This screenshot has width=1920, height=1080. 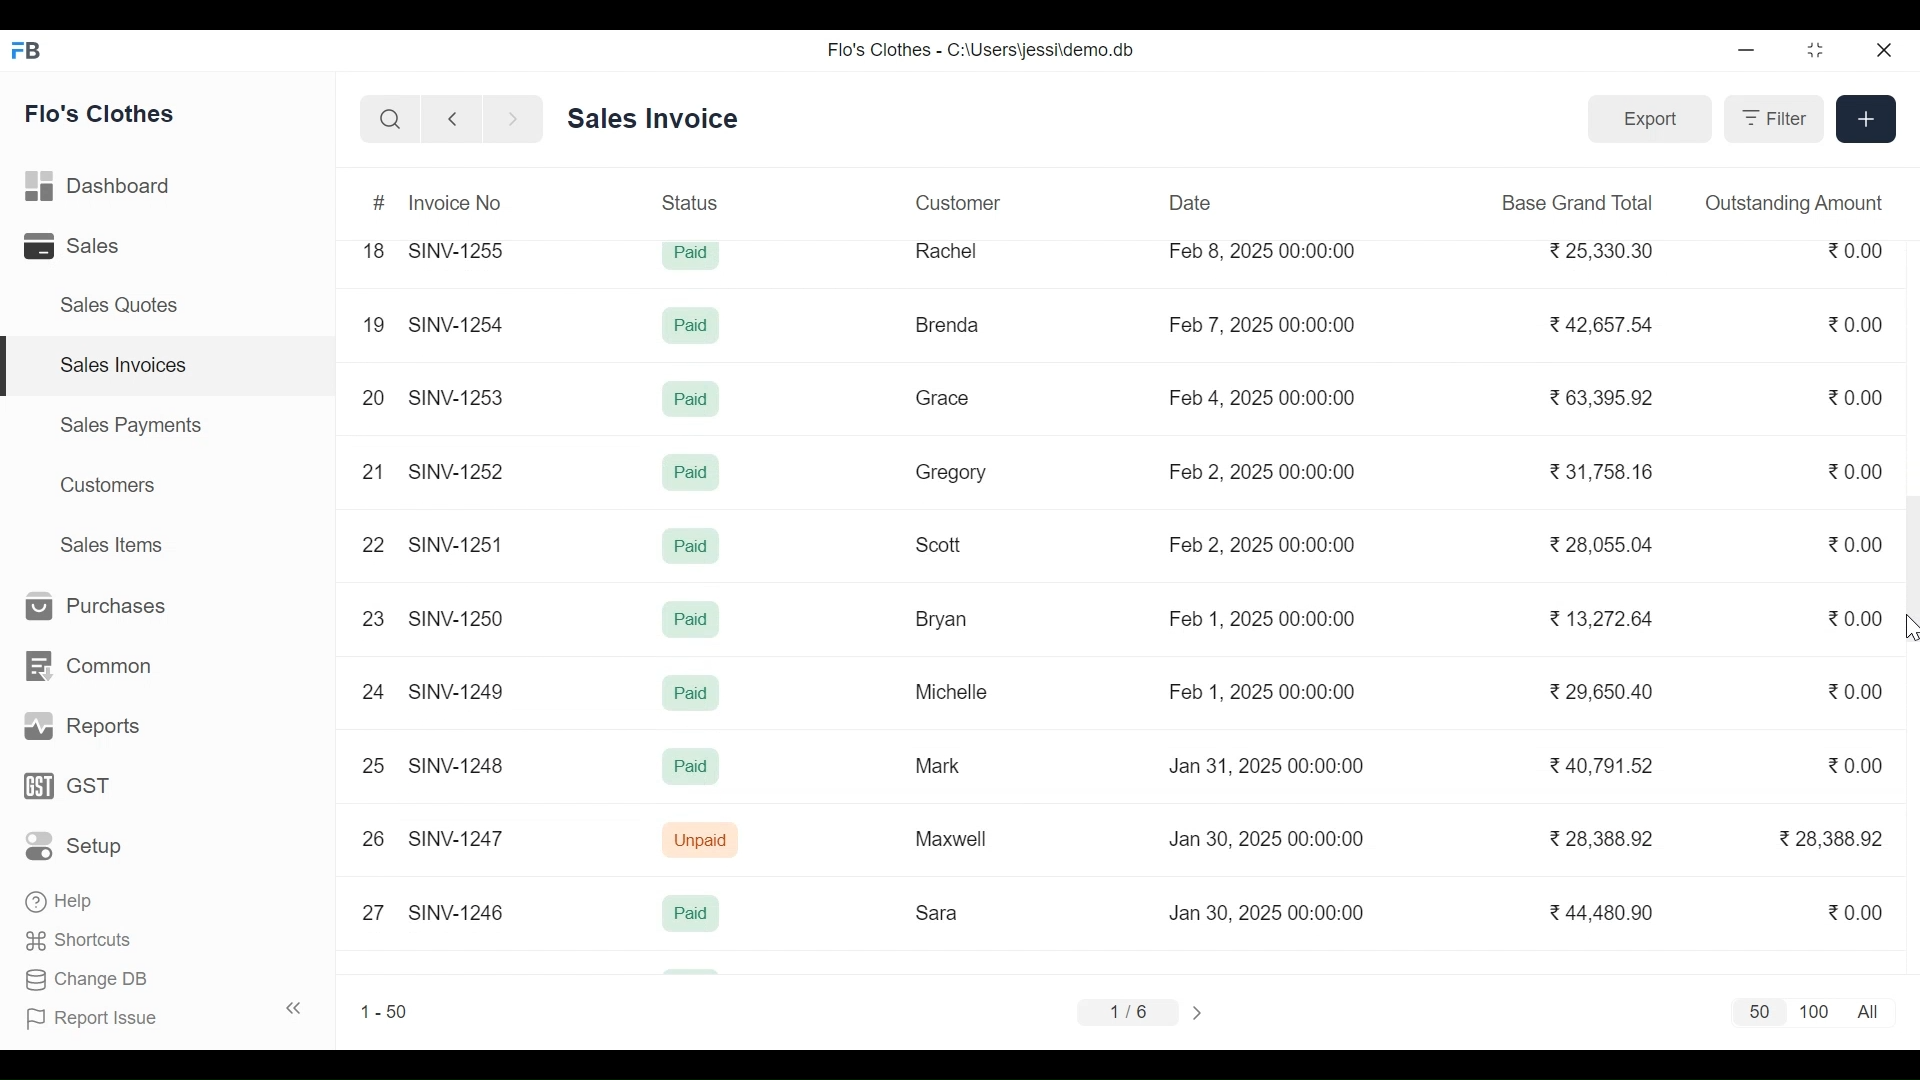 What do you see at coordinates (457, 544) in the screenshot?
I see `SINV-1251` at bounding box center [457, 544].